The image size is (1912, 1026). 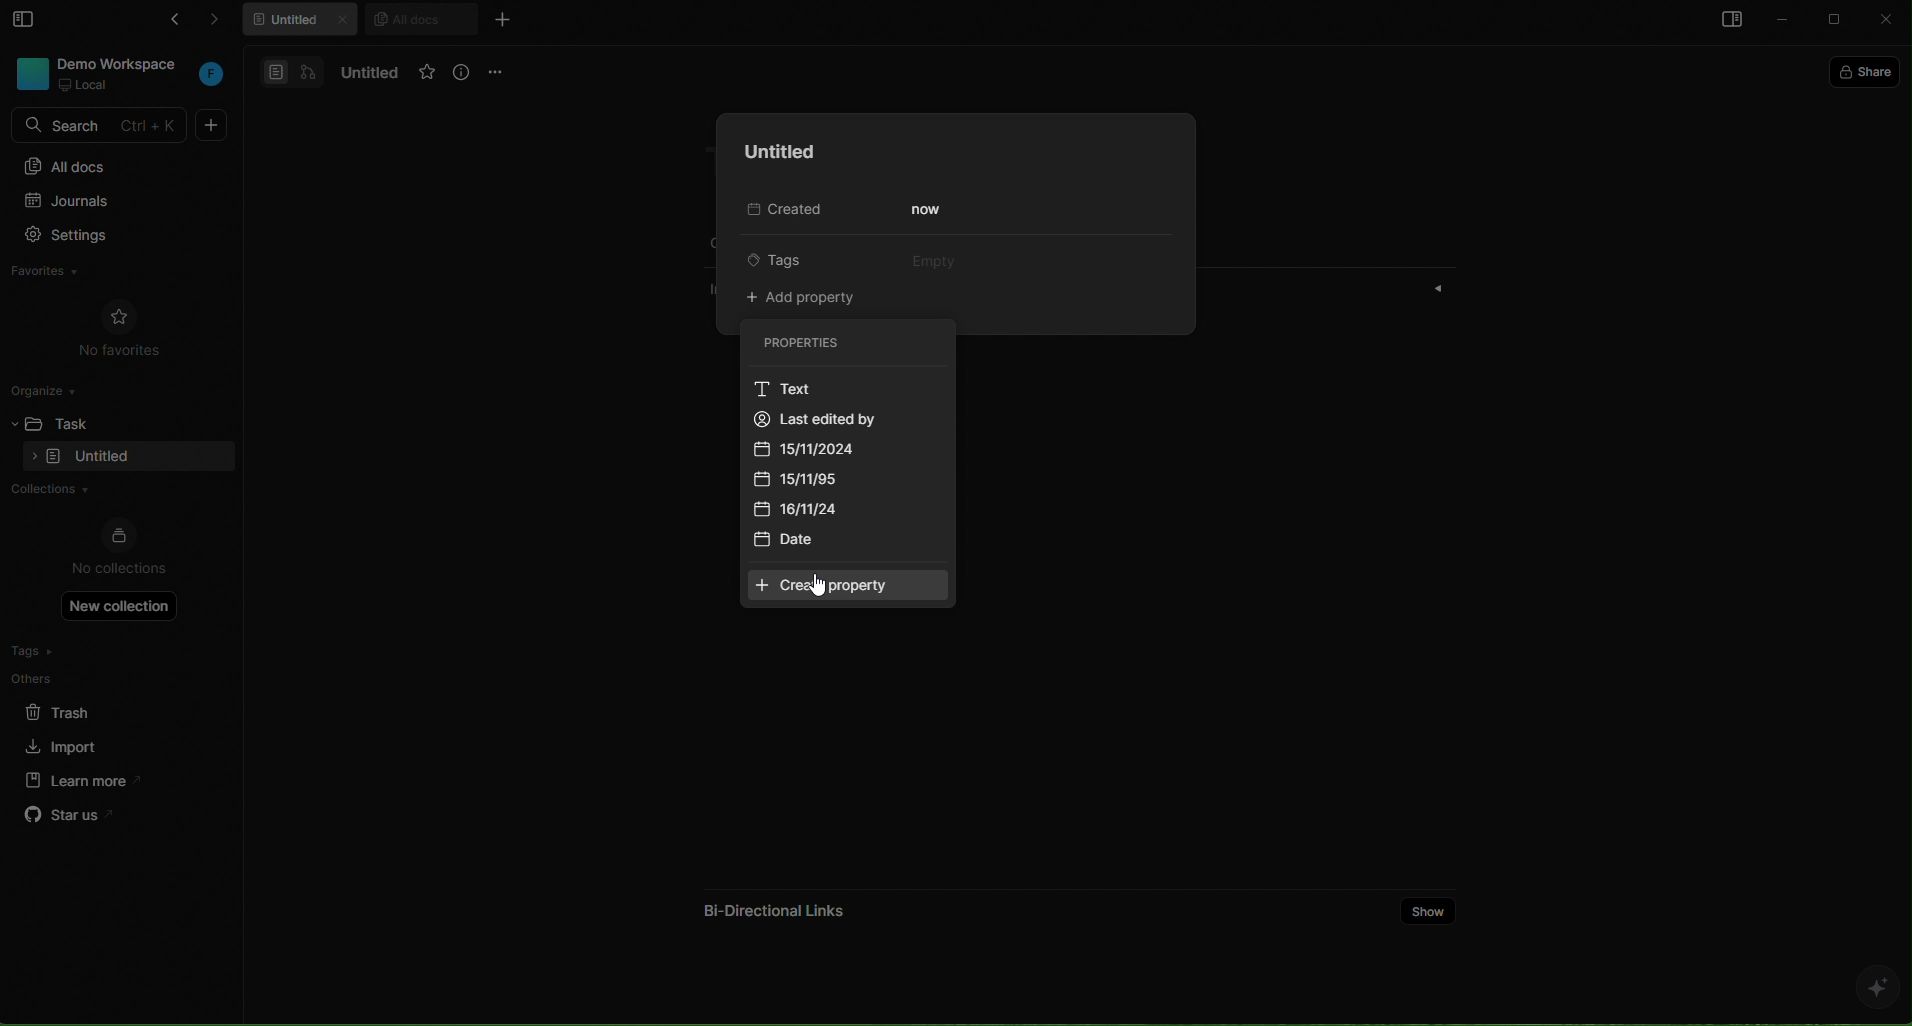 What do you see at coordinates (65, 274) in the screenshot?
I see `favorites` at bounding box center [65, 274].